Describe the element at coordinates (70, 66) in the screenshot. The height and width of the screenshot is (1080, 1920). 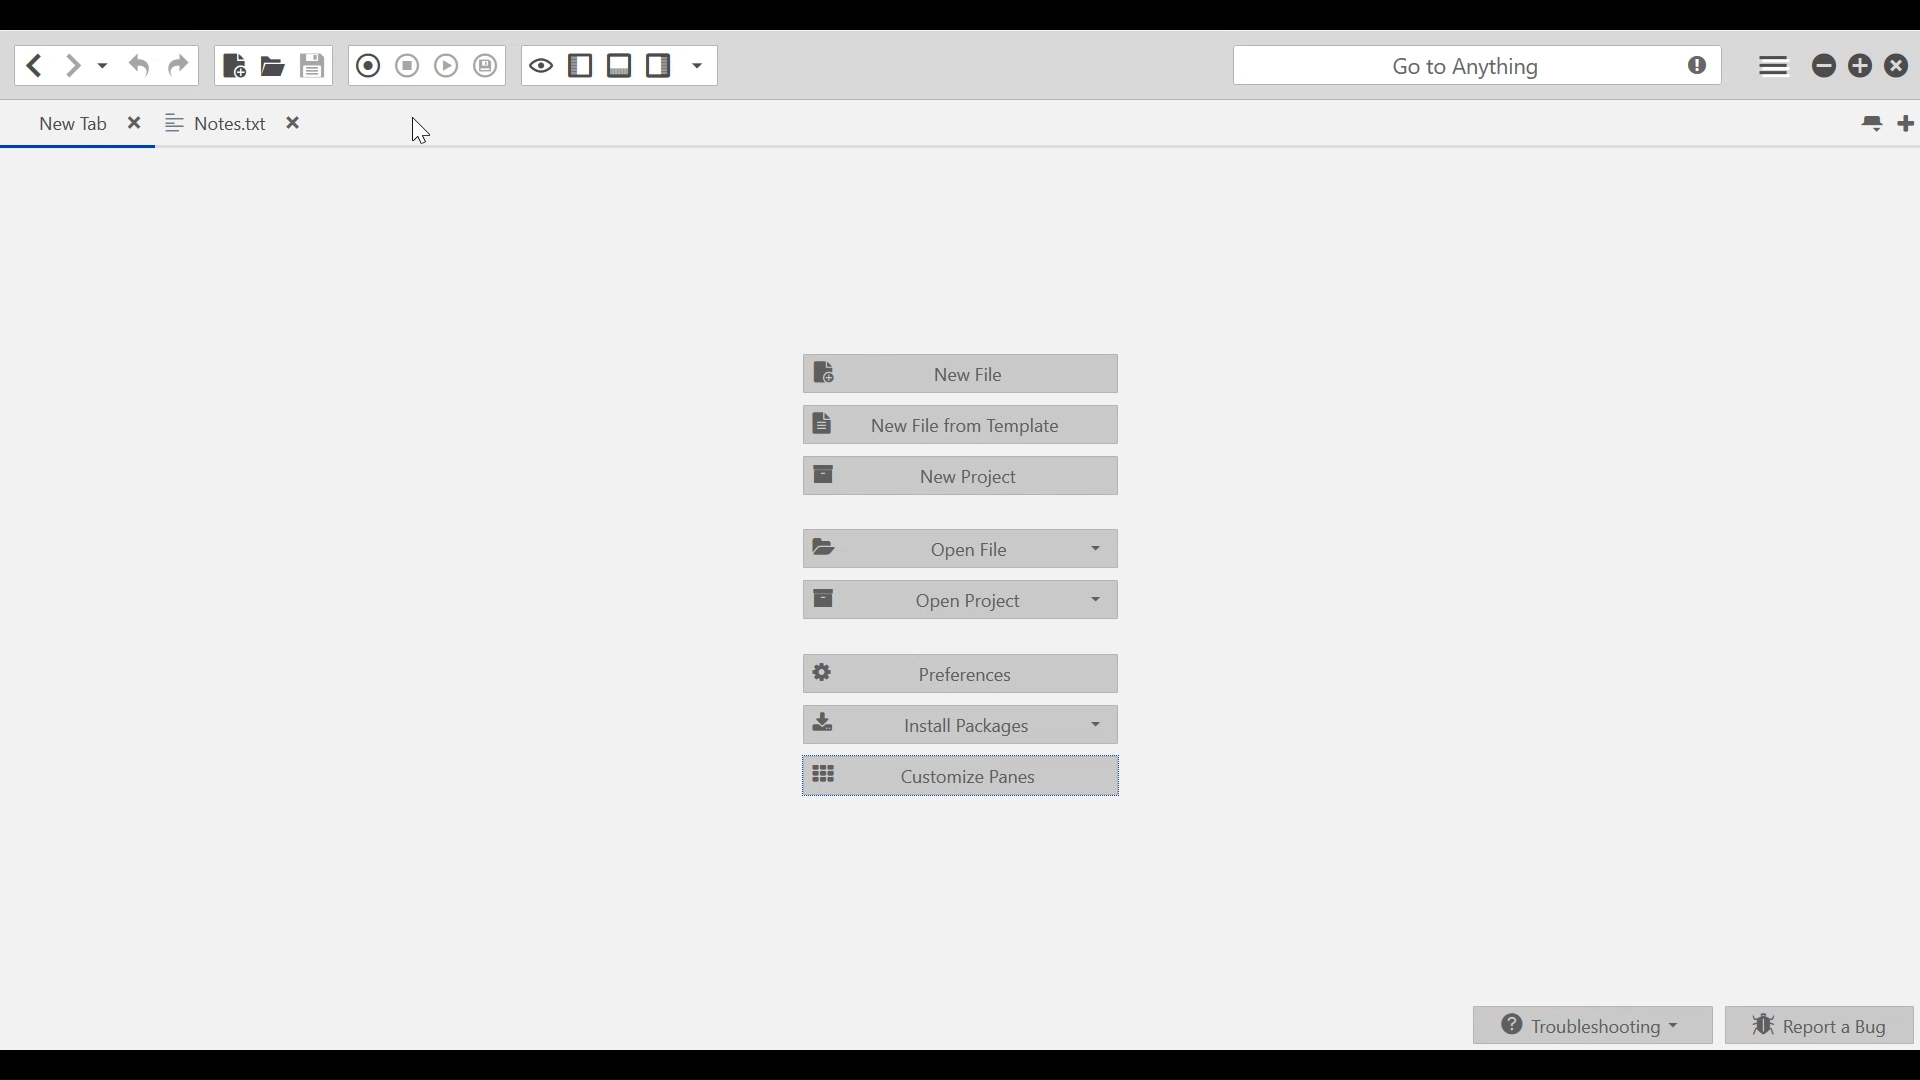
I see `Click to go forward one location` at that location.